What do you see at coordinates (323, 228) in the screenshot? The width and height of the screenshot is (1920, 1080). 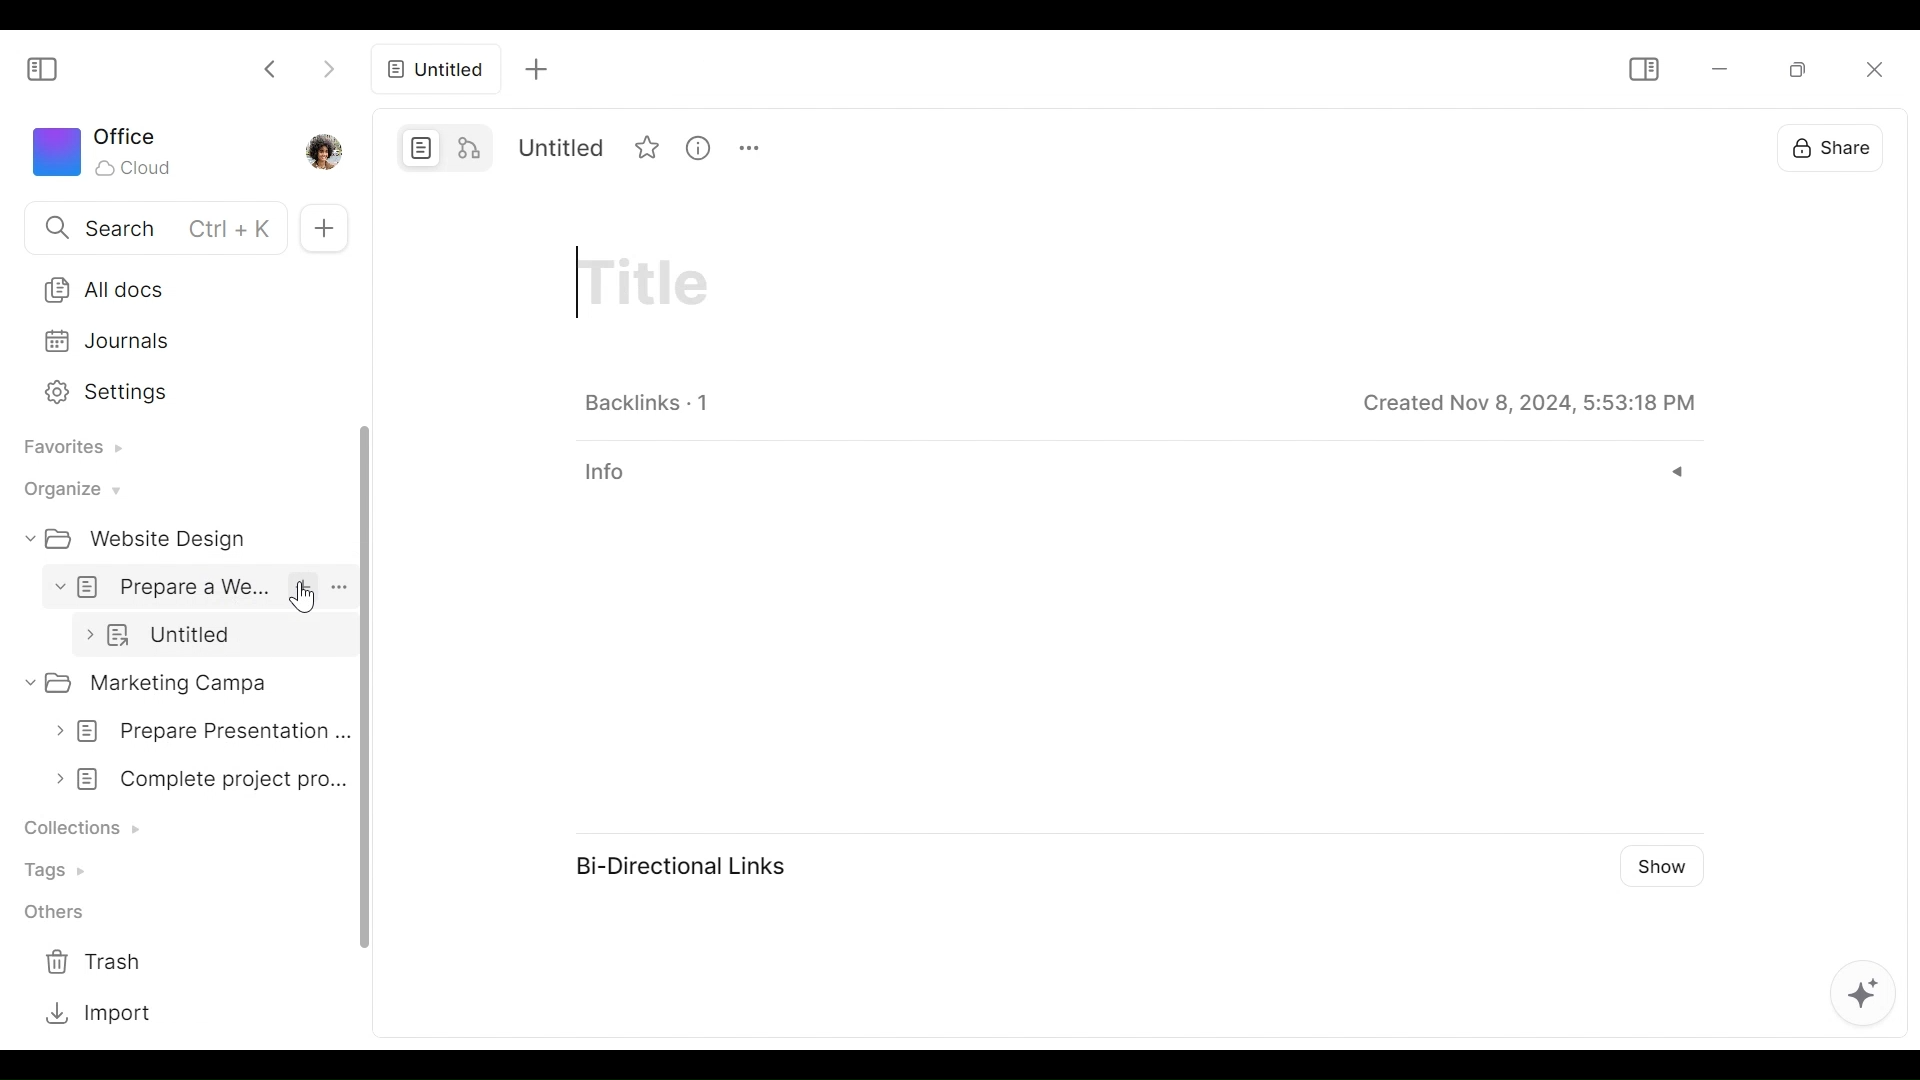 I see `New` at bounding box center [323, 228].